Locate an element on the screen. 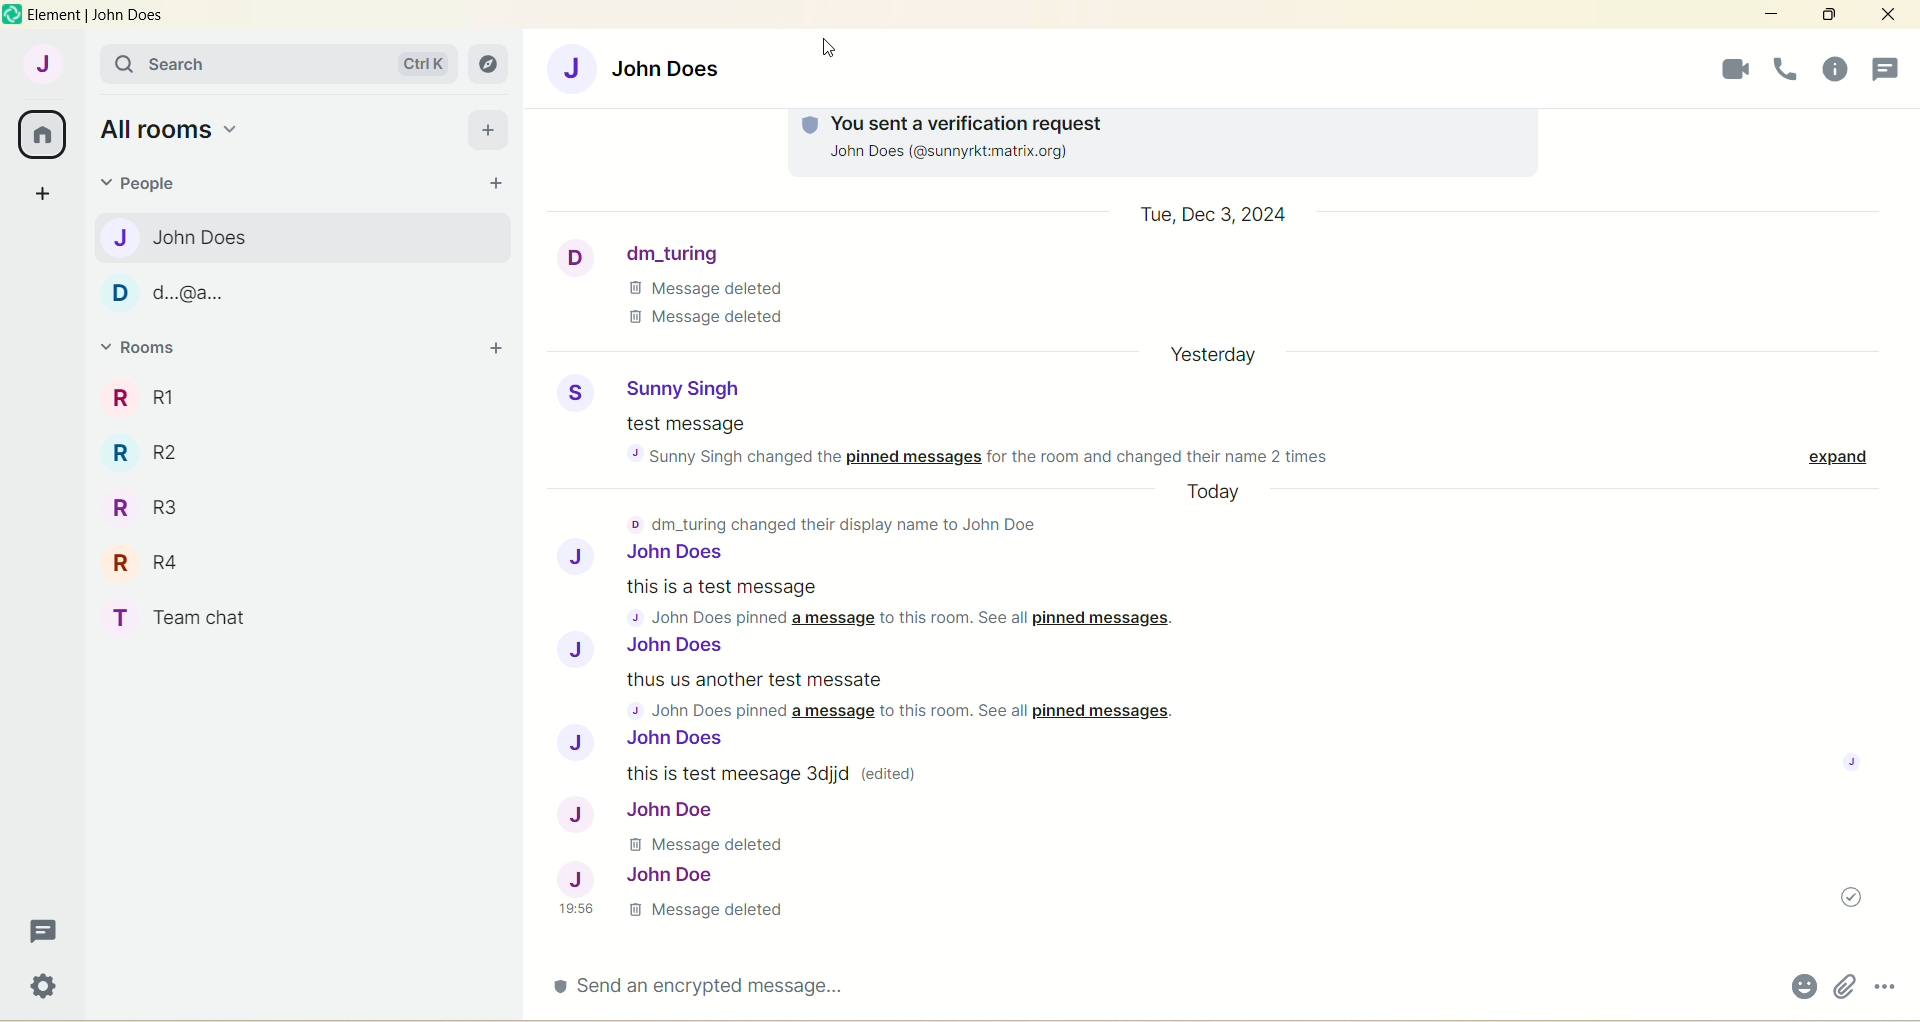 This screenshot has height=1022, width=1920. rooms is located at coordinates (145, 349).